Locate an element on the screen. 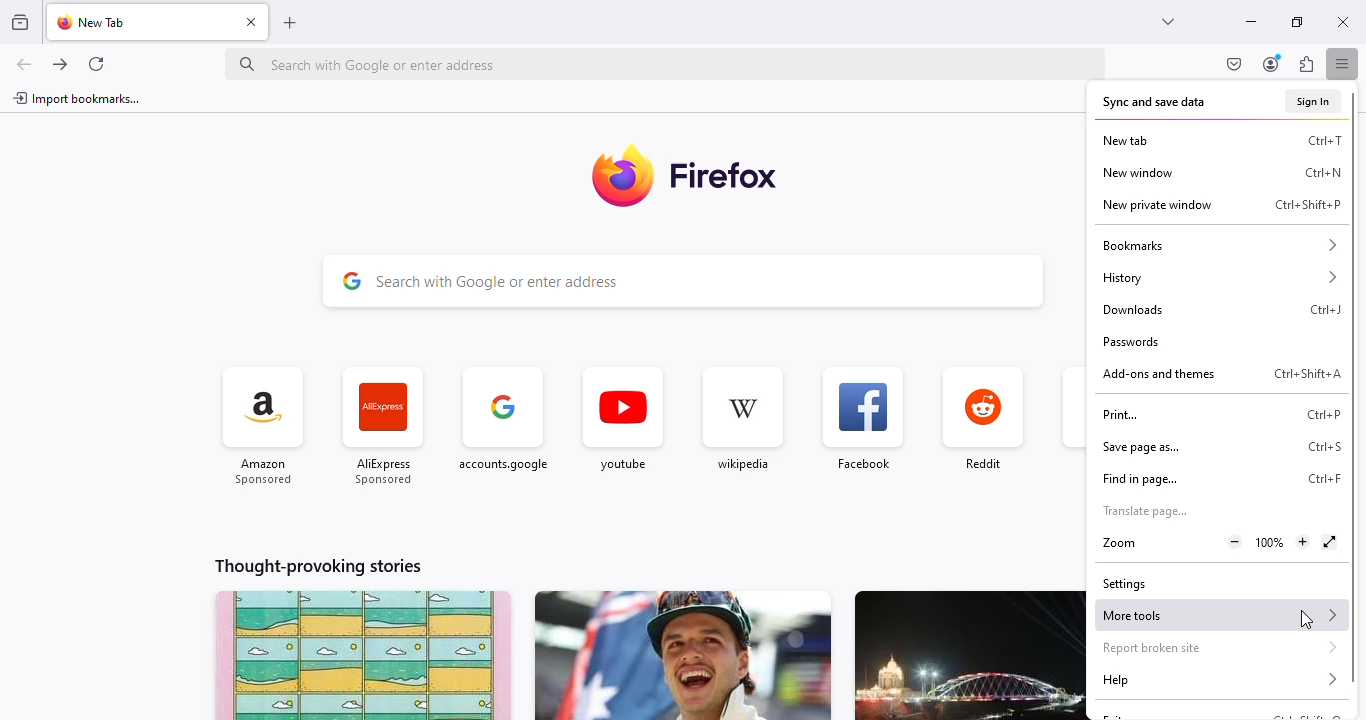 This screenshot has height=720, width=1366. passwords is located at coordinates (1131, 341).